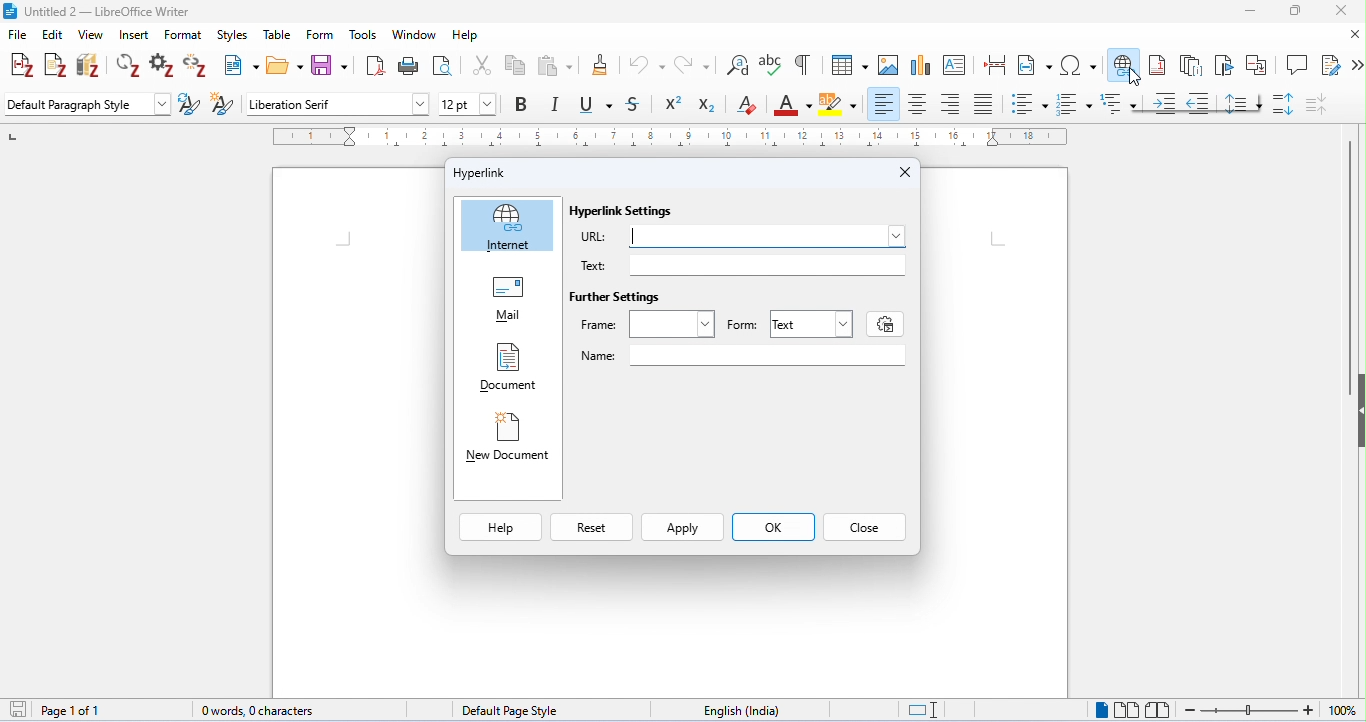 This screenshot has width=1366, height=722. I want to click on multipage view, so click(1125, 709).